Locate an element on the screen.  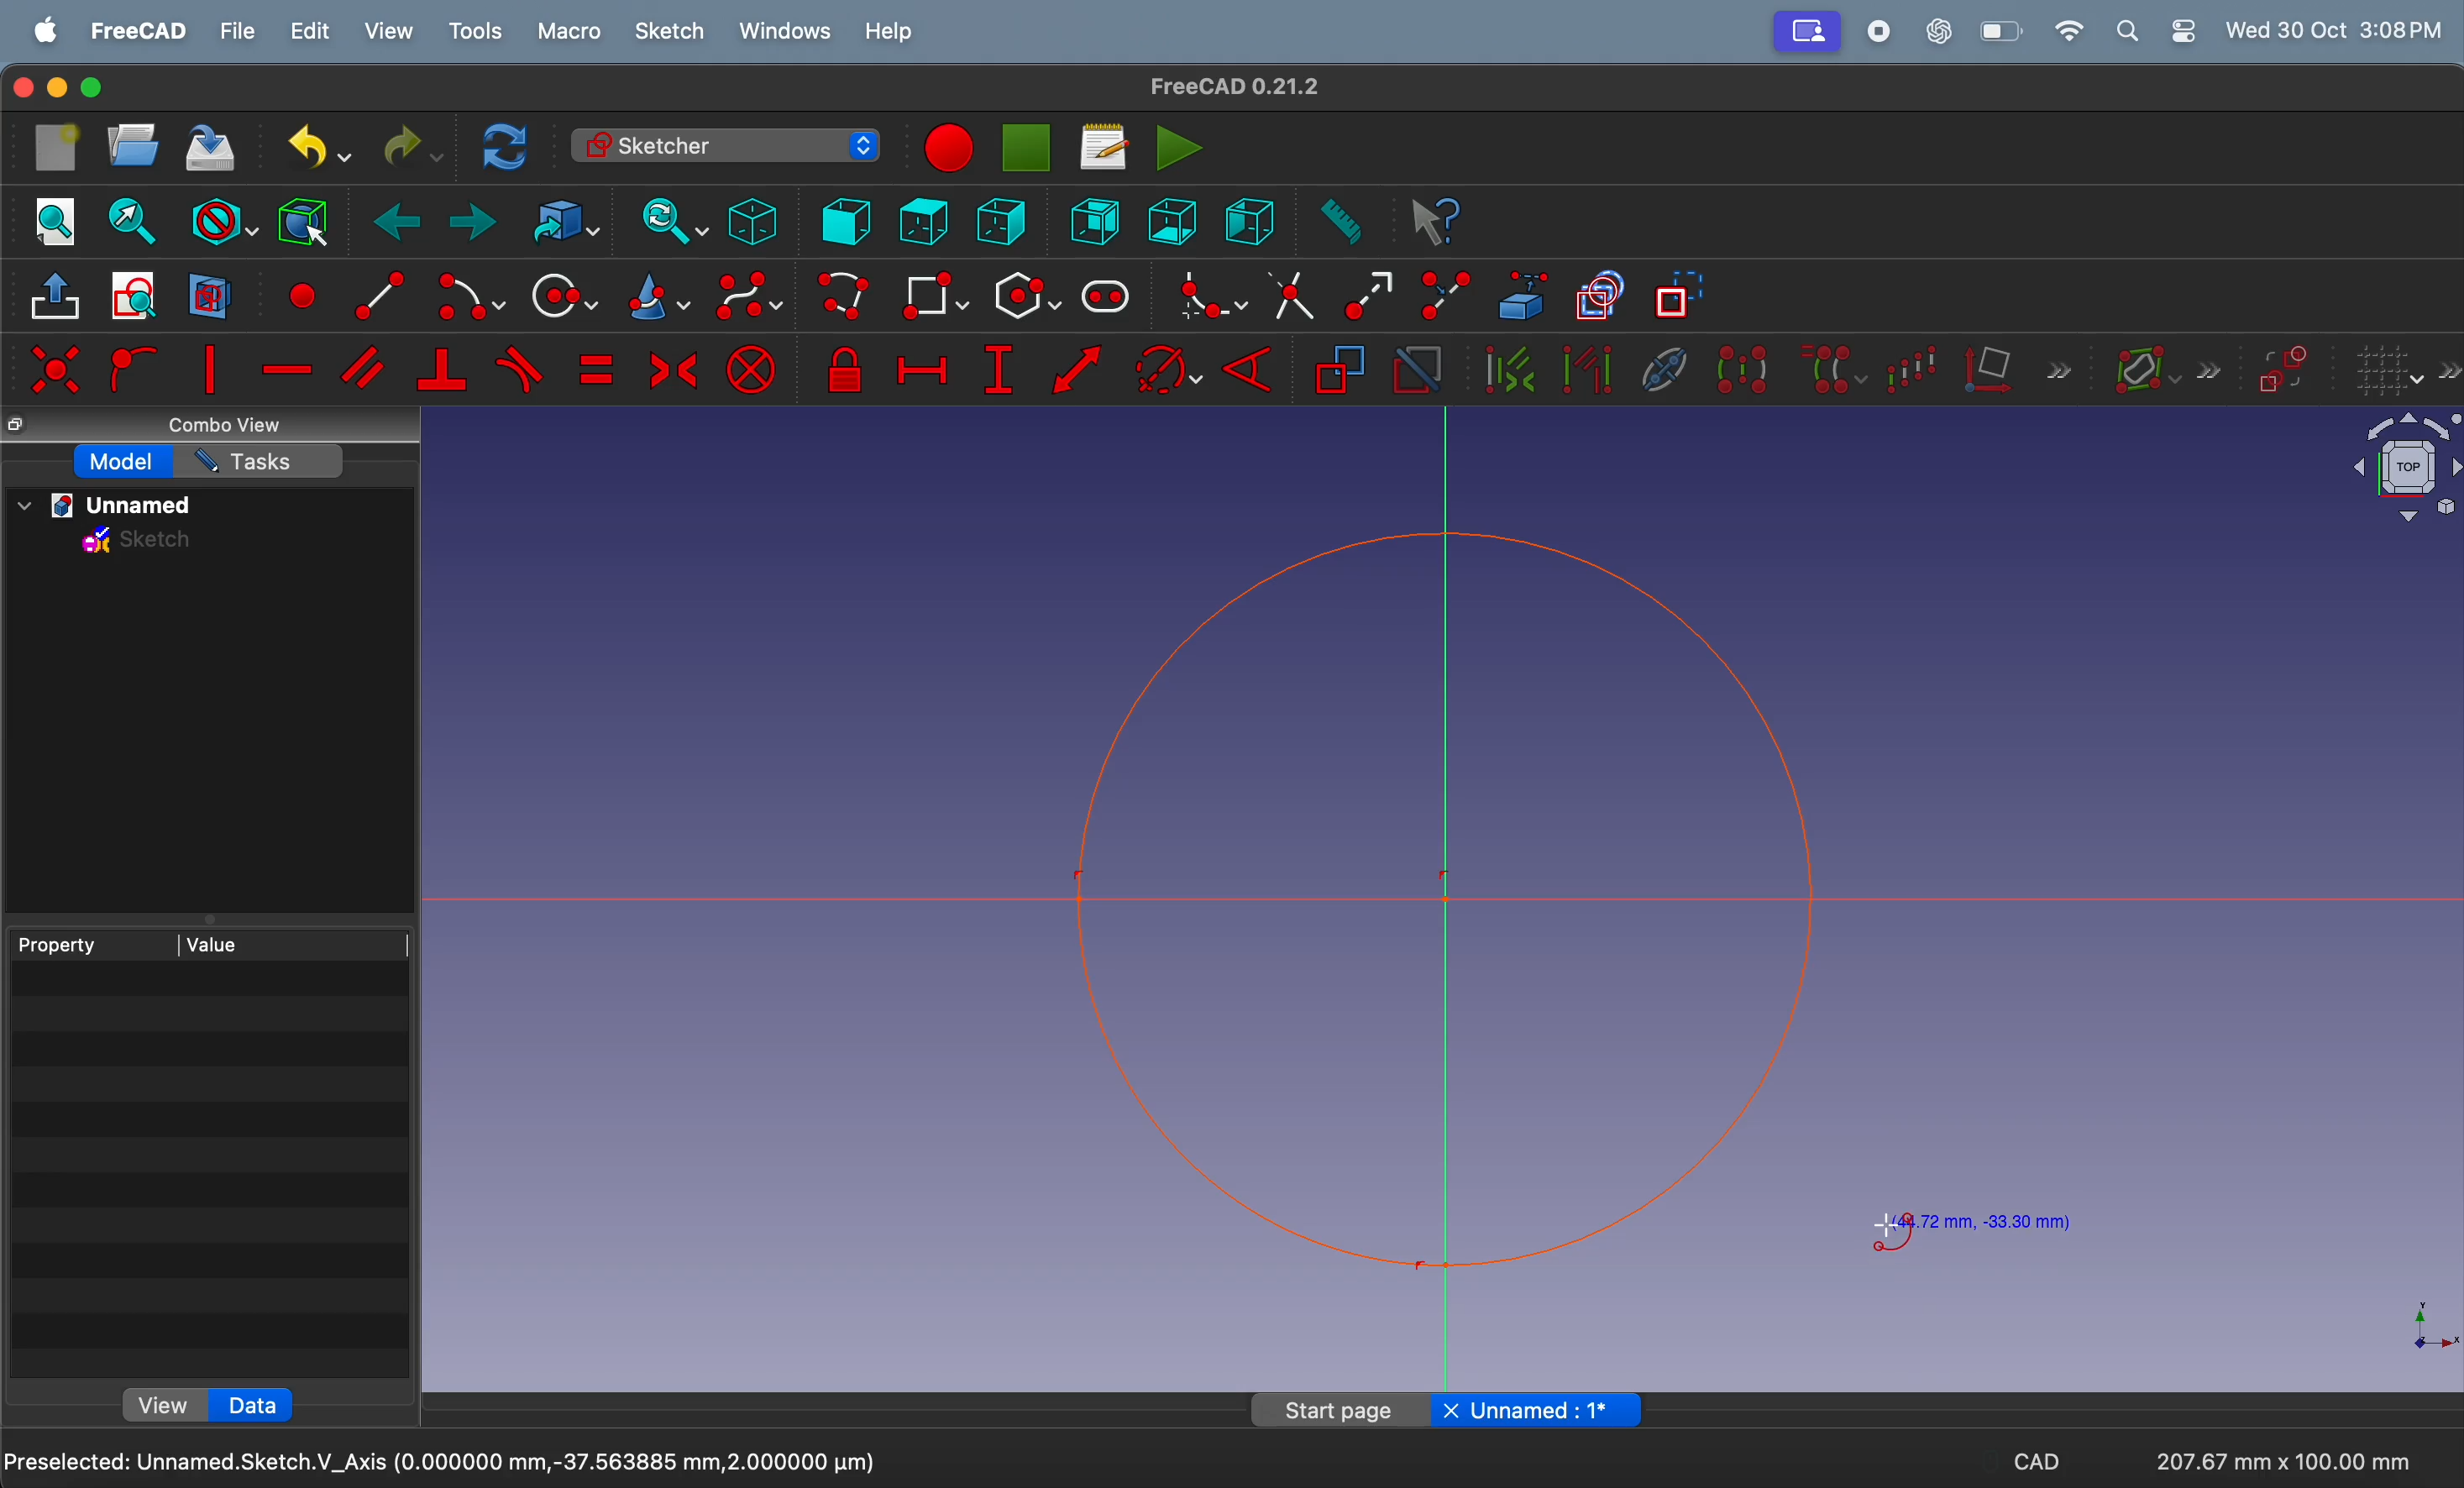
grid is located at coordinates (2406, 371).